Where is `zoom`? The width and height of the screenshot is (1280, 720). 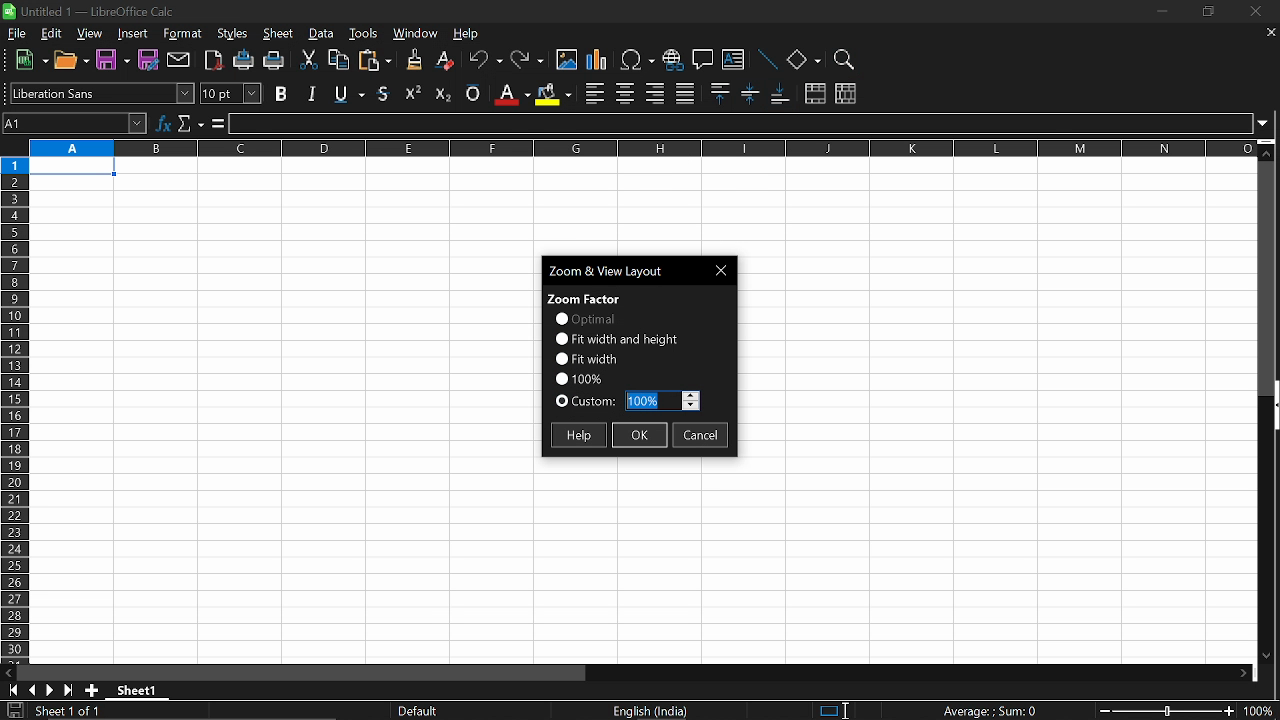 zoom is located at coordinates (842, 60).